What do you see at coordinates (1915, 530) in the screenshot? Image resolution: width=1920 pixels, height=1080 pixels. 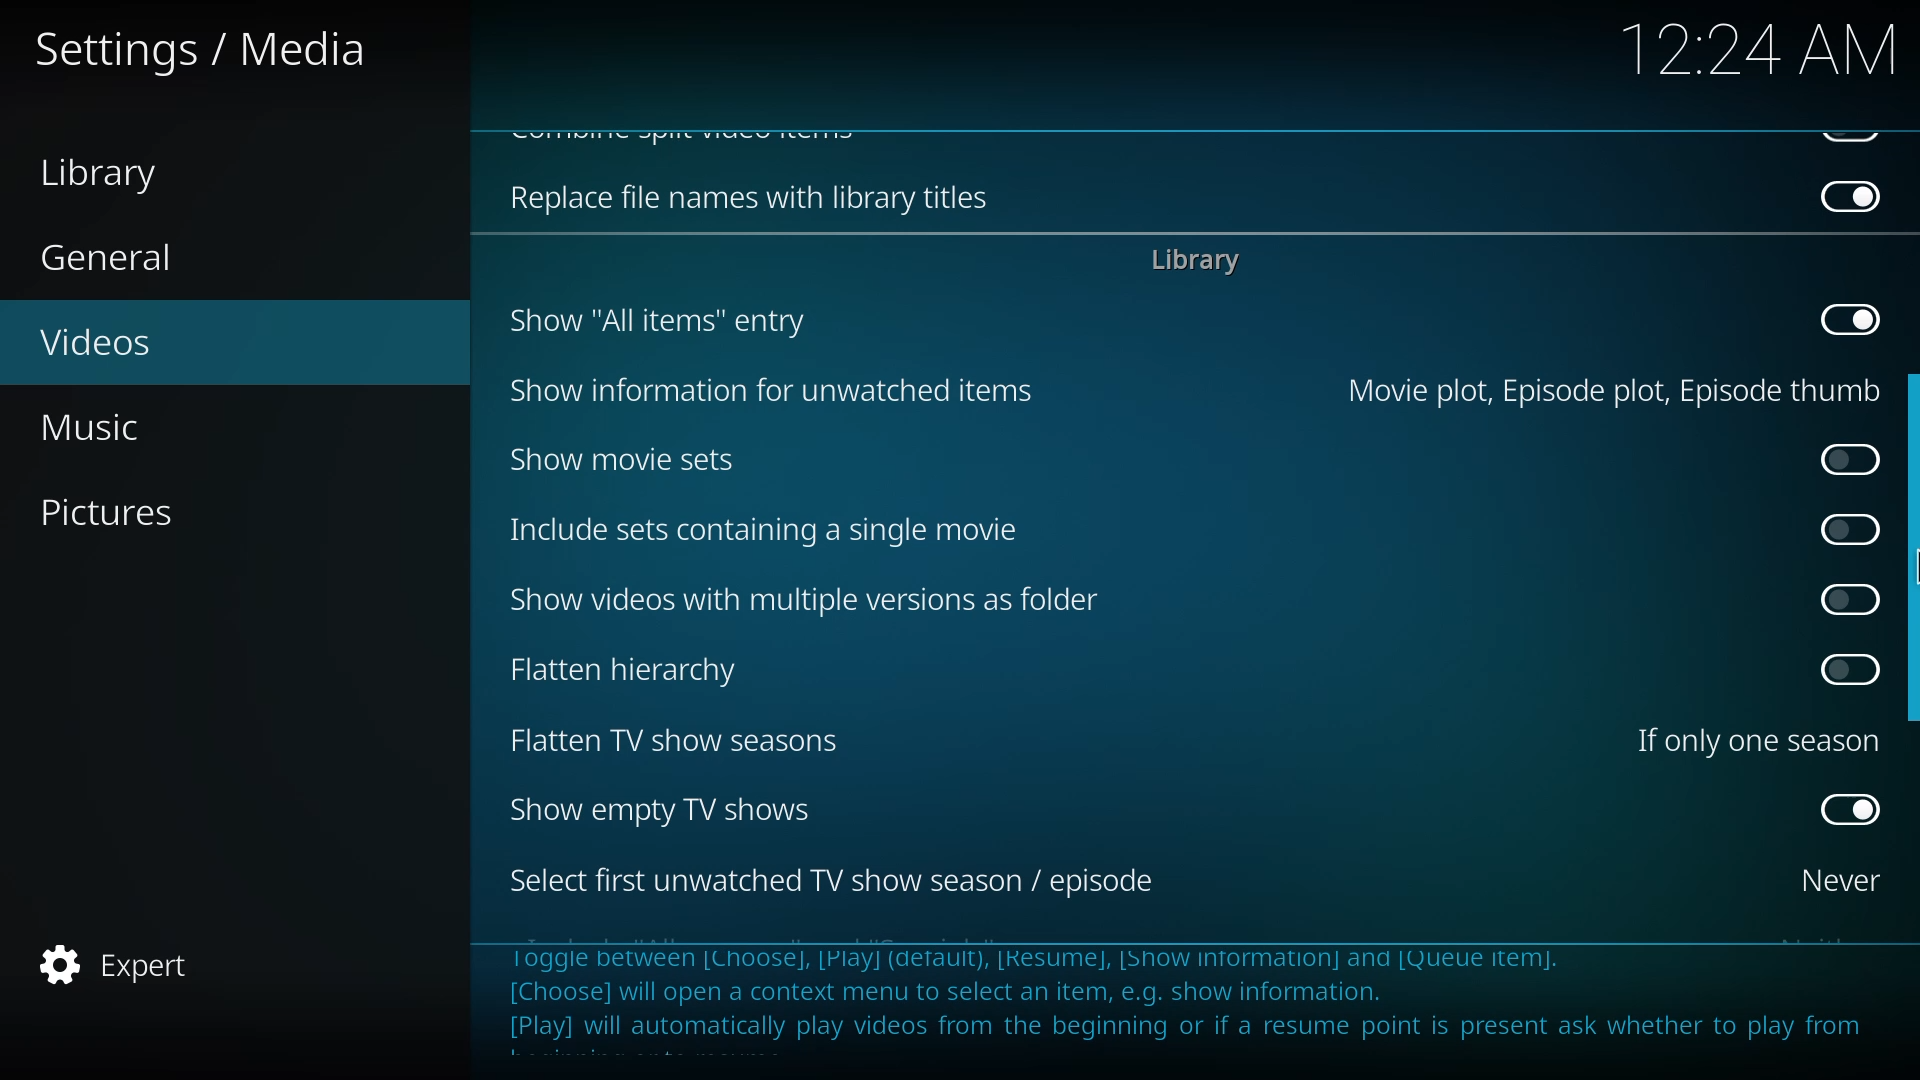 I see `mouse up` at bounding box center [1915, 530].